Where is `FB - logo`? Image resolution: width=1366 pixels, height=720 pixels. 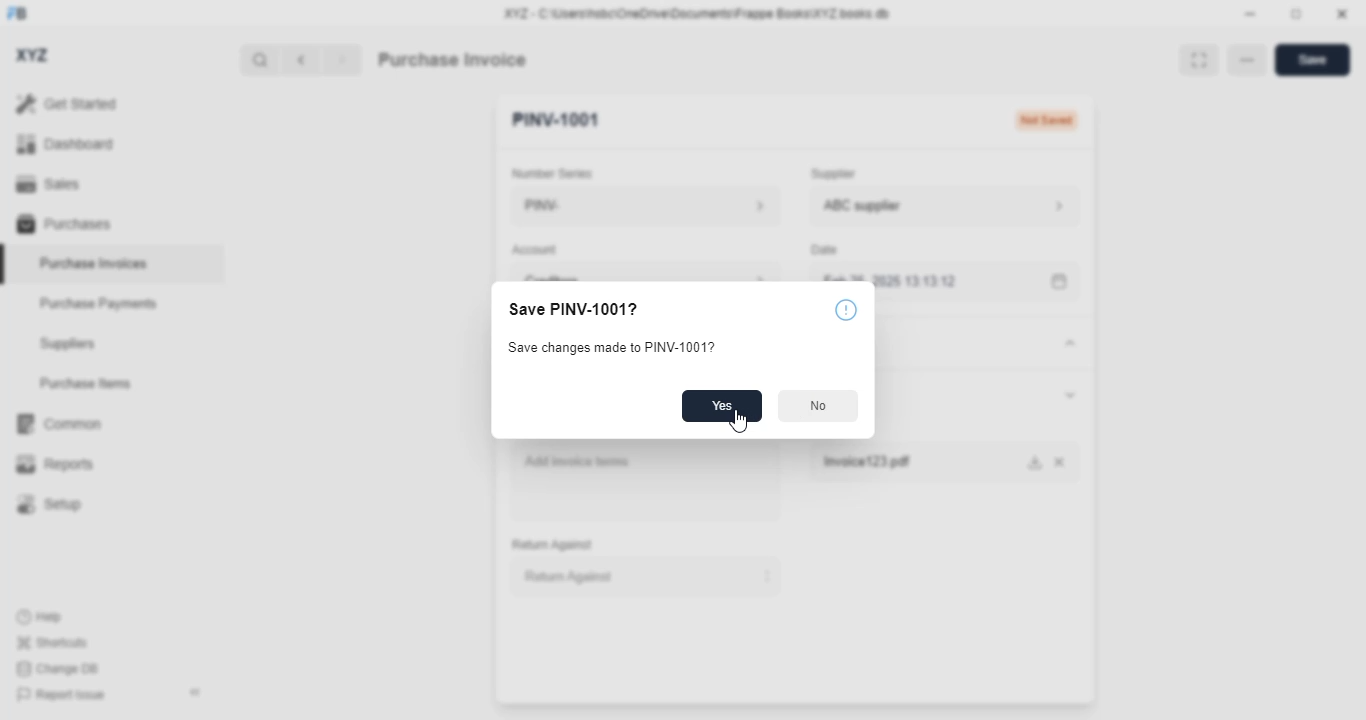 FB - logo is located at coordinates (17, 13).